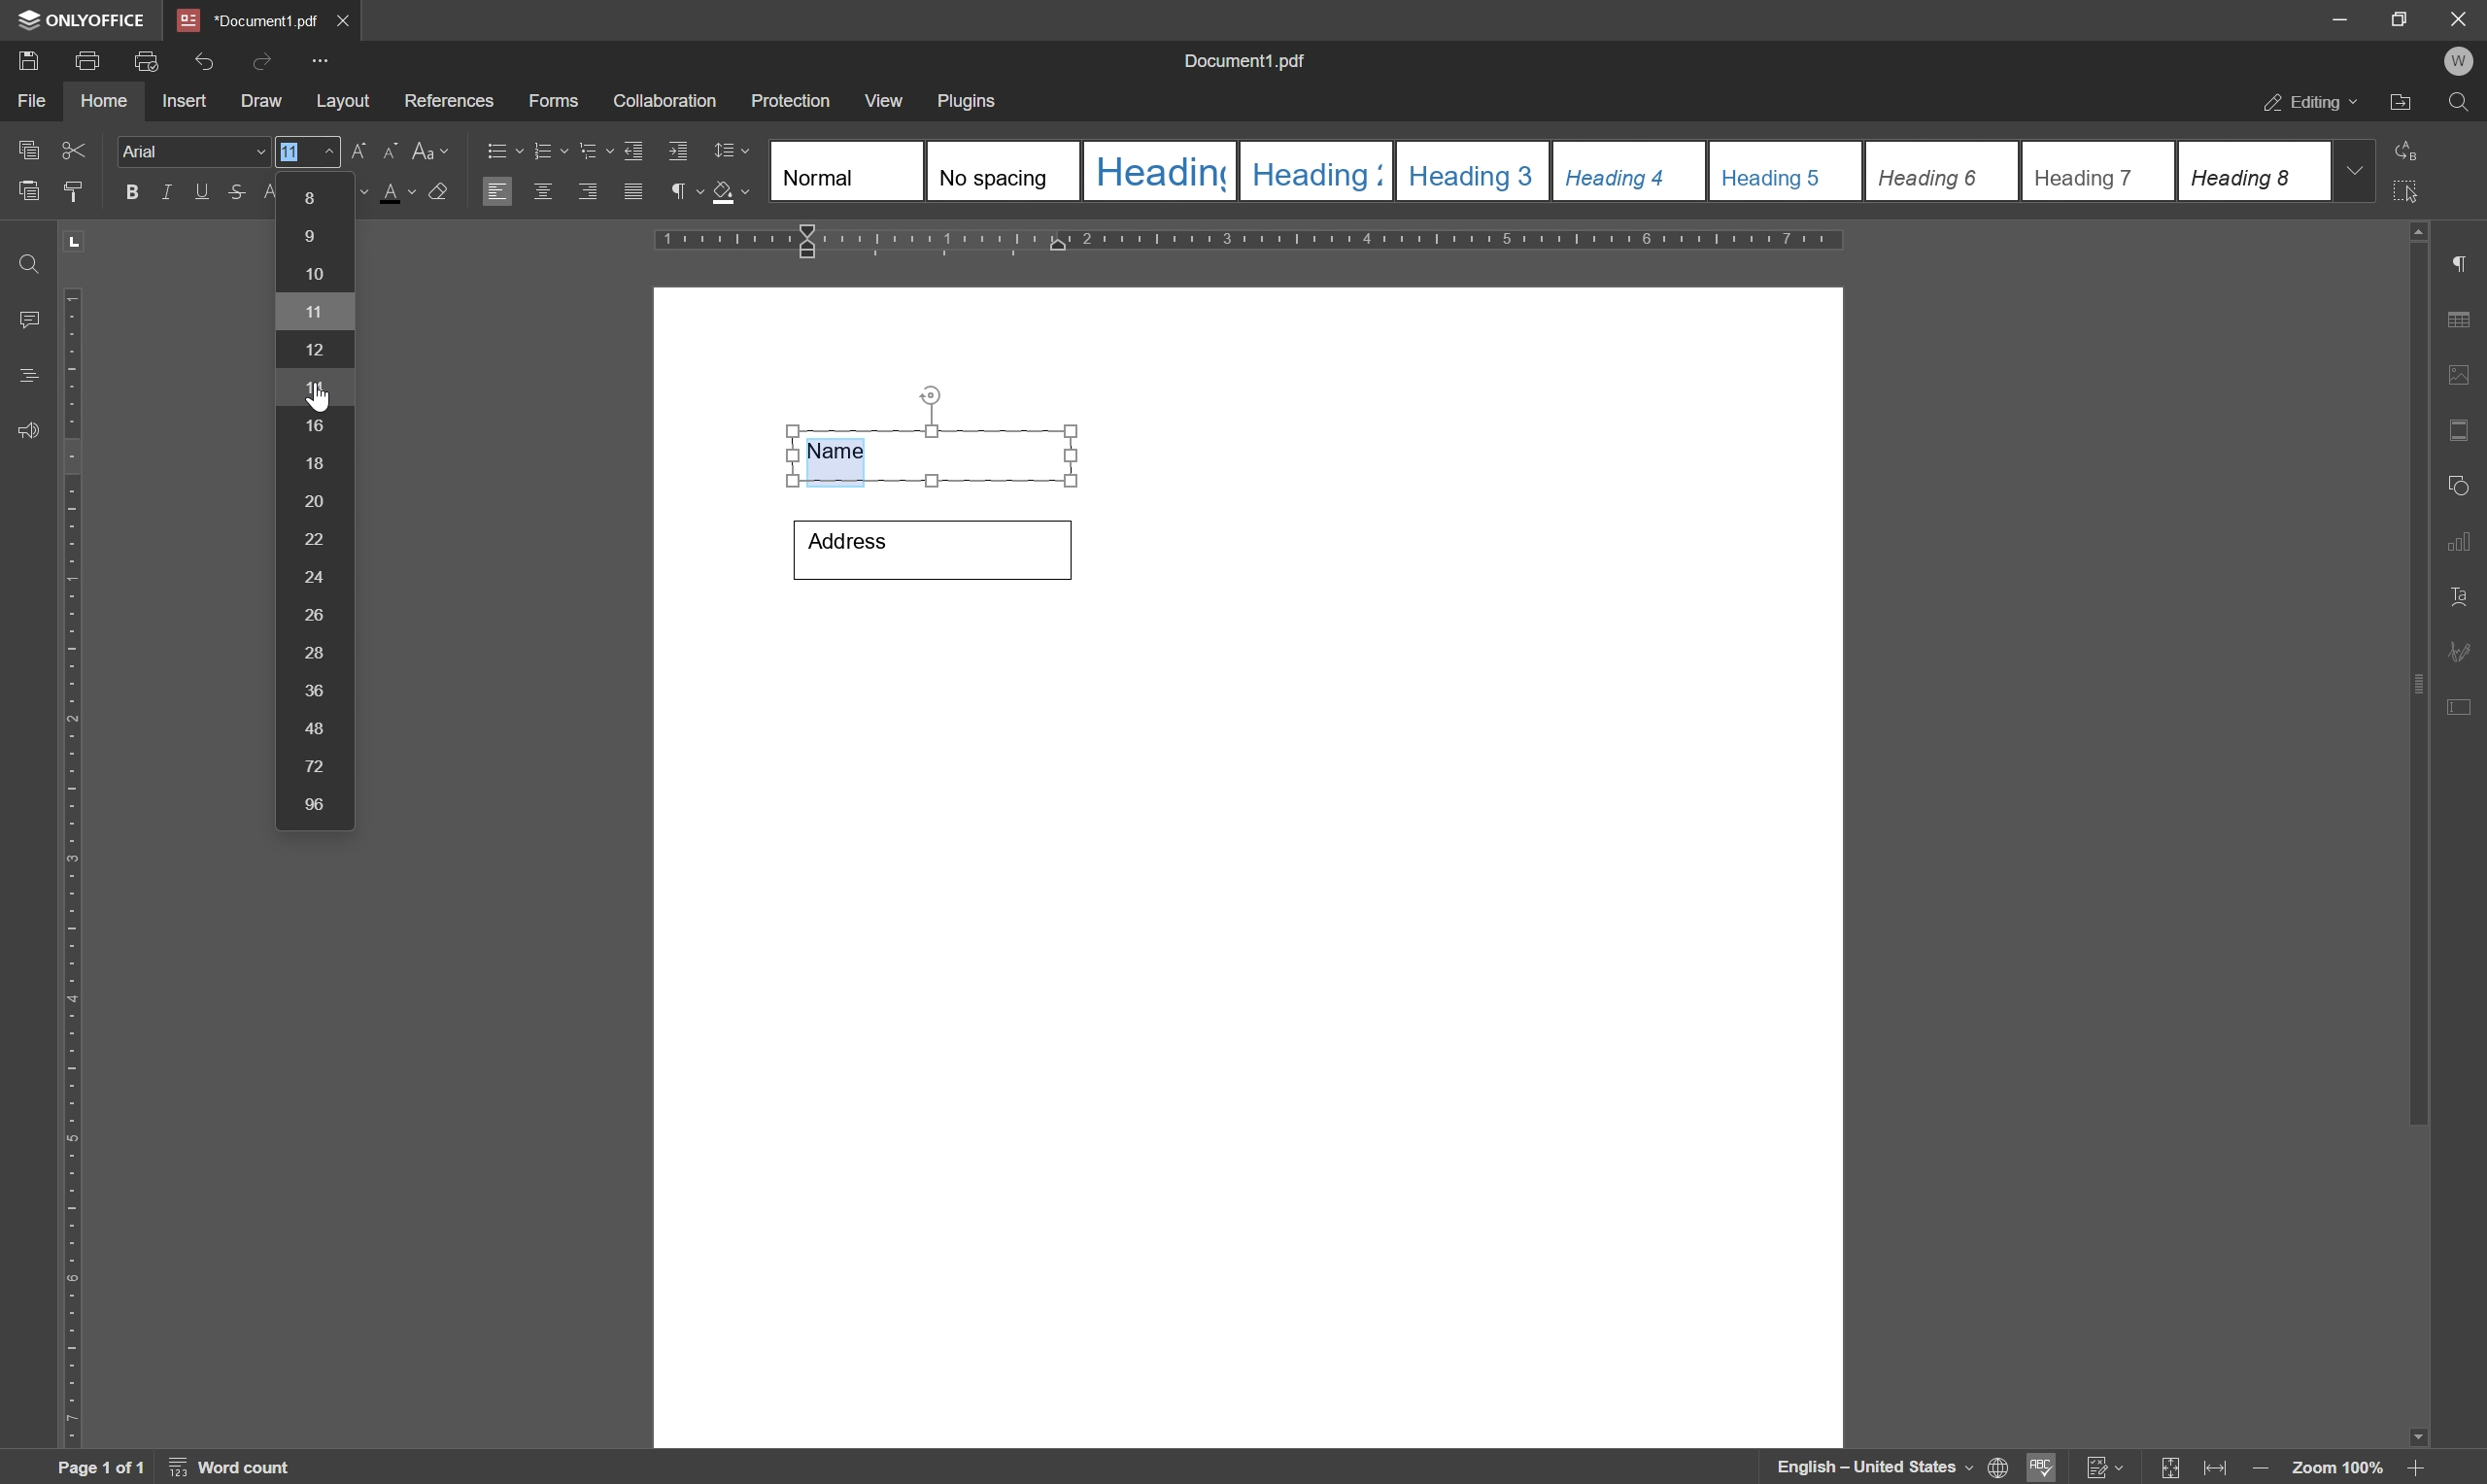  What do you see at coordinates (589, 193) in the screenshot?
I see `Align right` at bounding box center [589, 193].